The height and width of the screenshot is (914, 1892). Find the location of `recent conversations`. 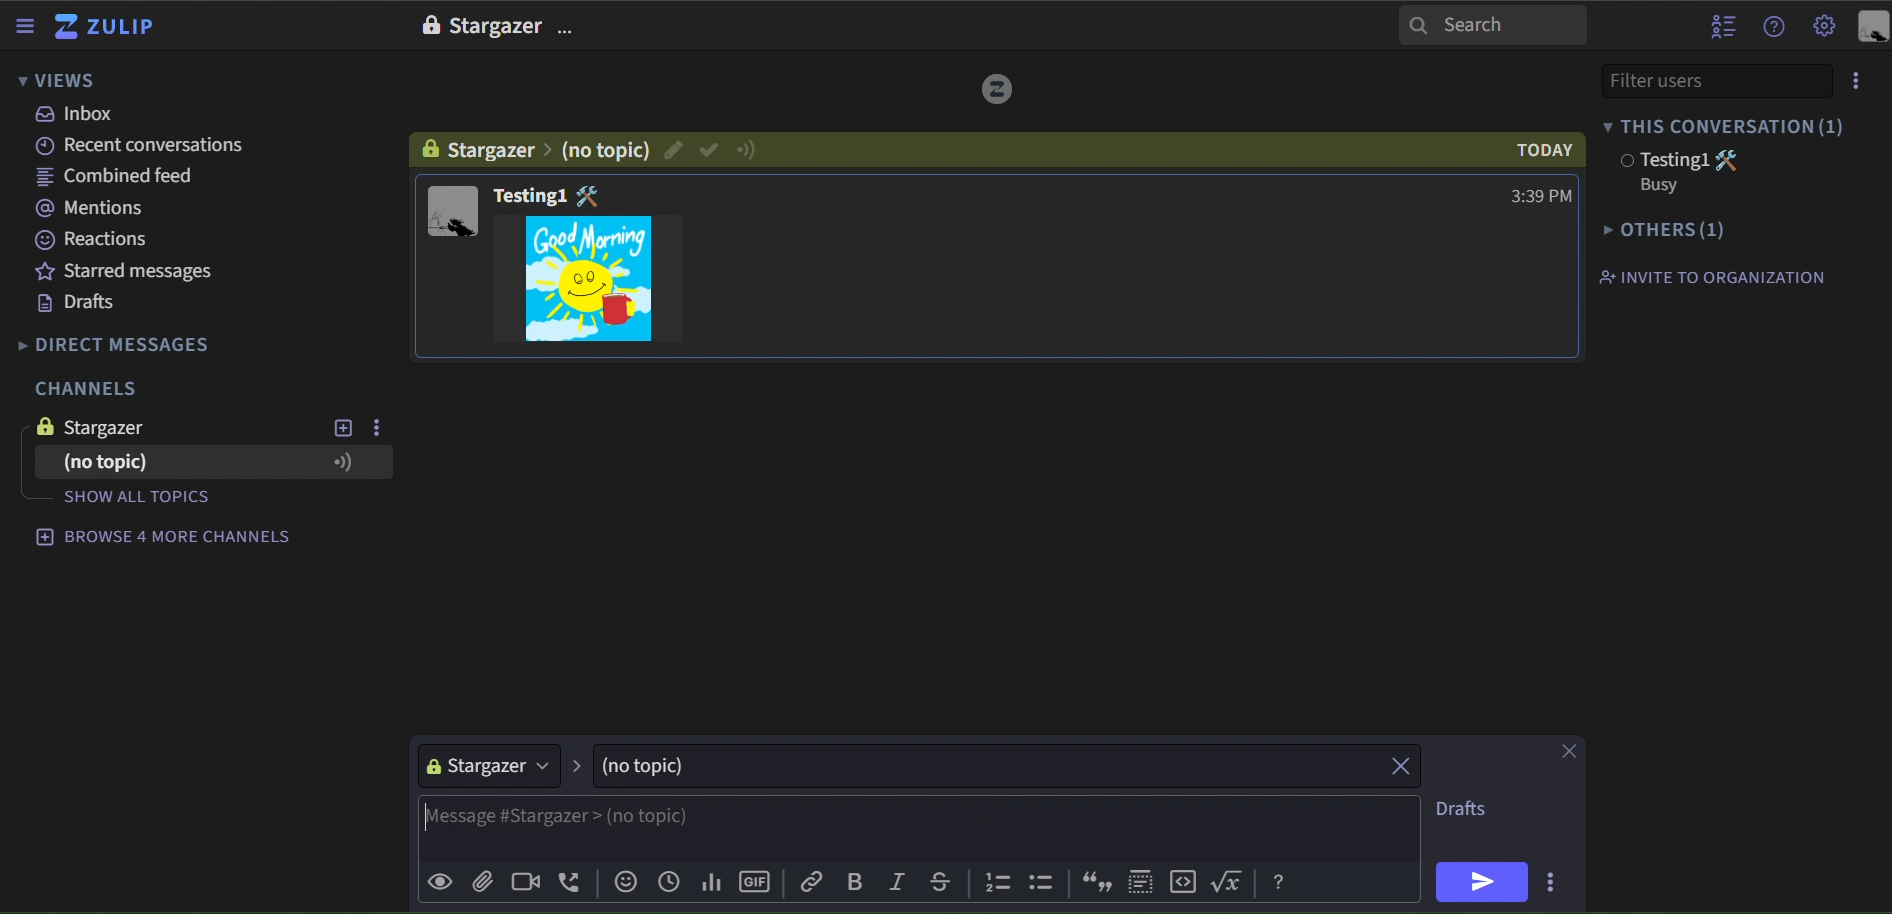

recent conversations is located at coordinates (148, 146).